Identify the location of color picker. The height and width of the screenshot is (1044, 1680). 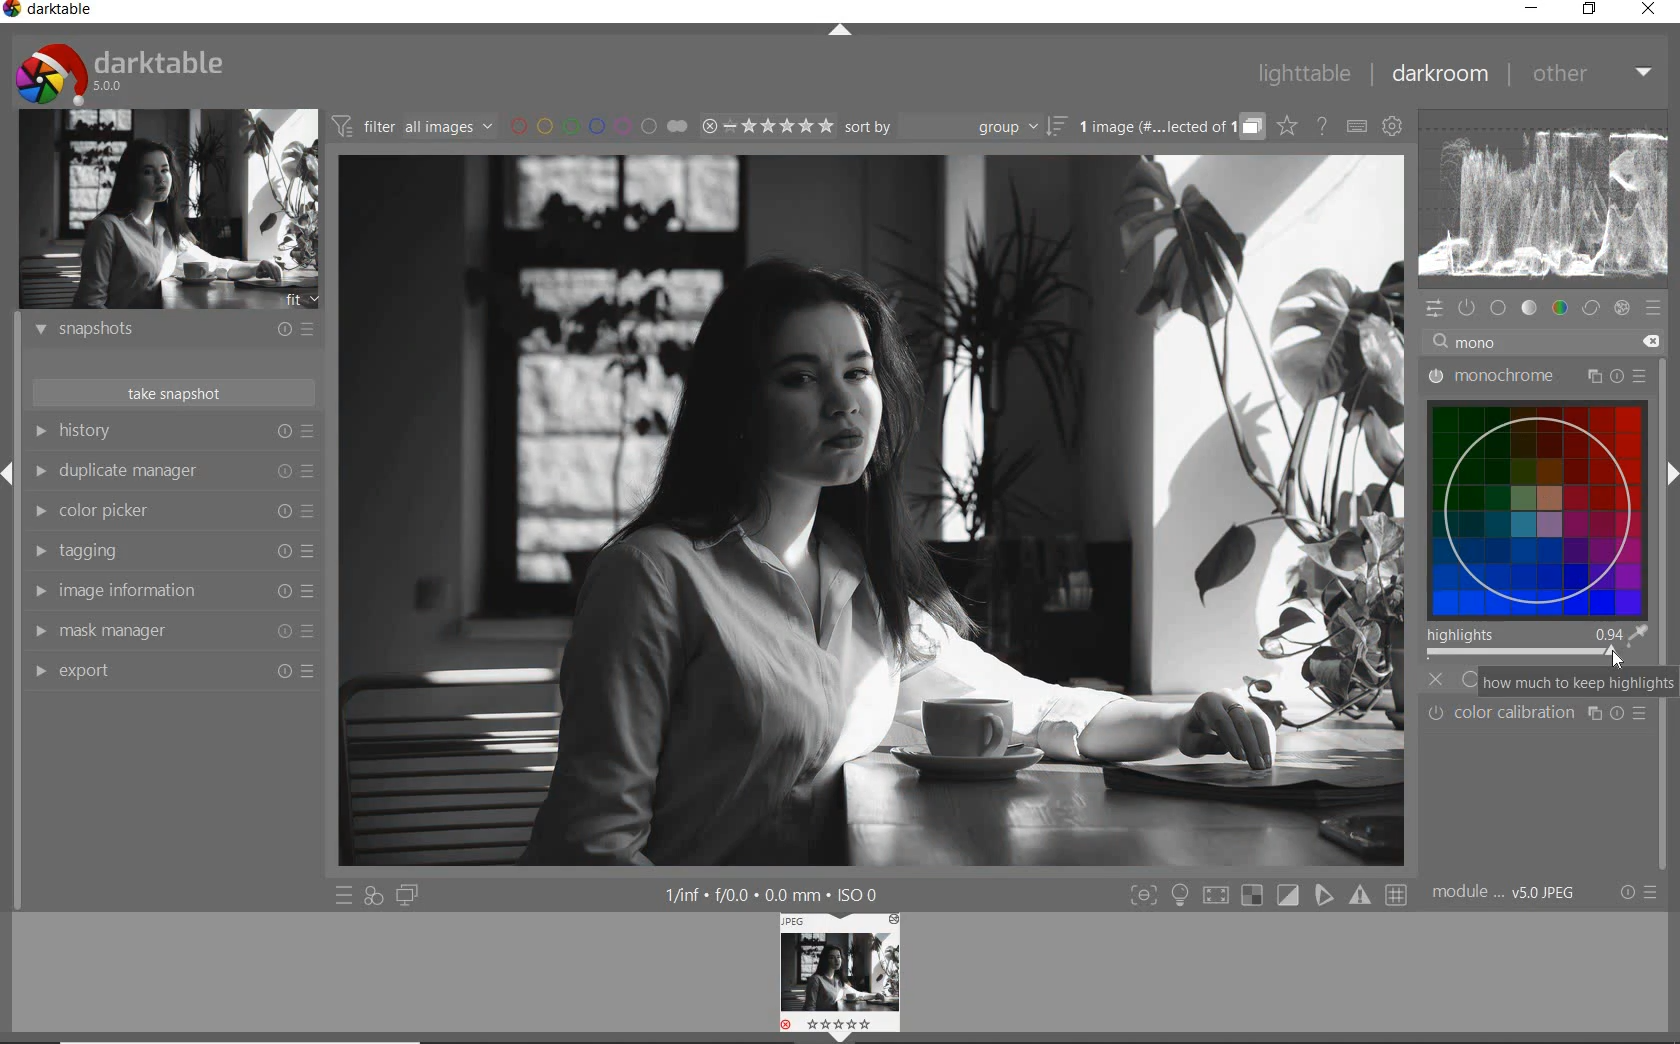
(171, 513).